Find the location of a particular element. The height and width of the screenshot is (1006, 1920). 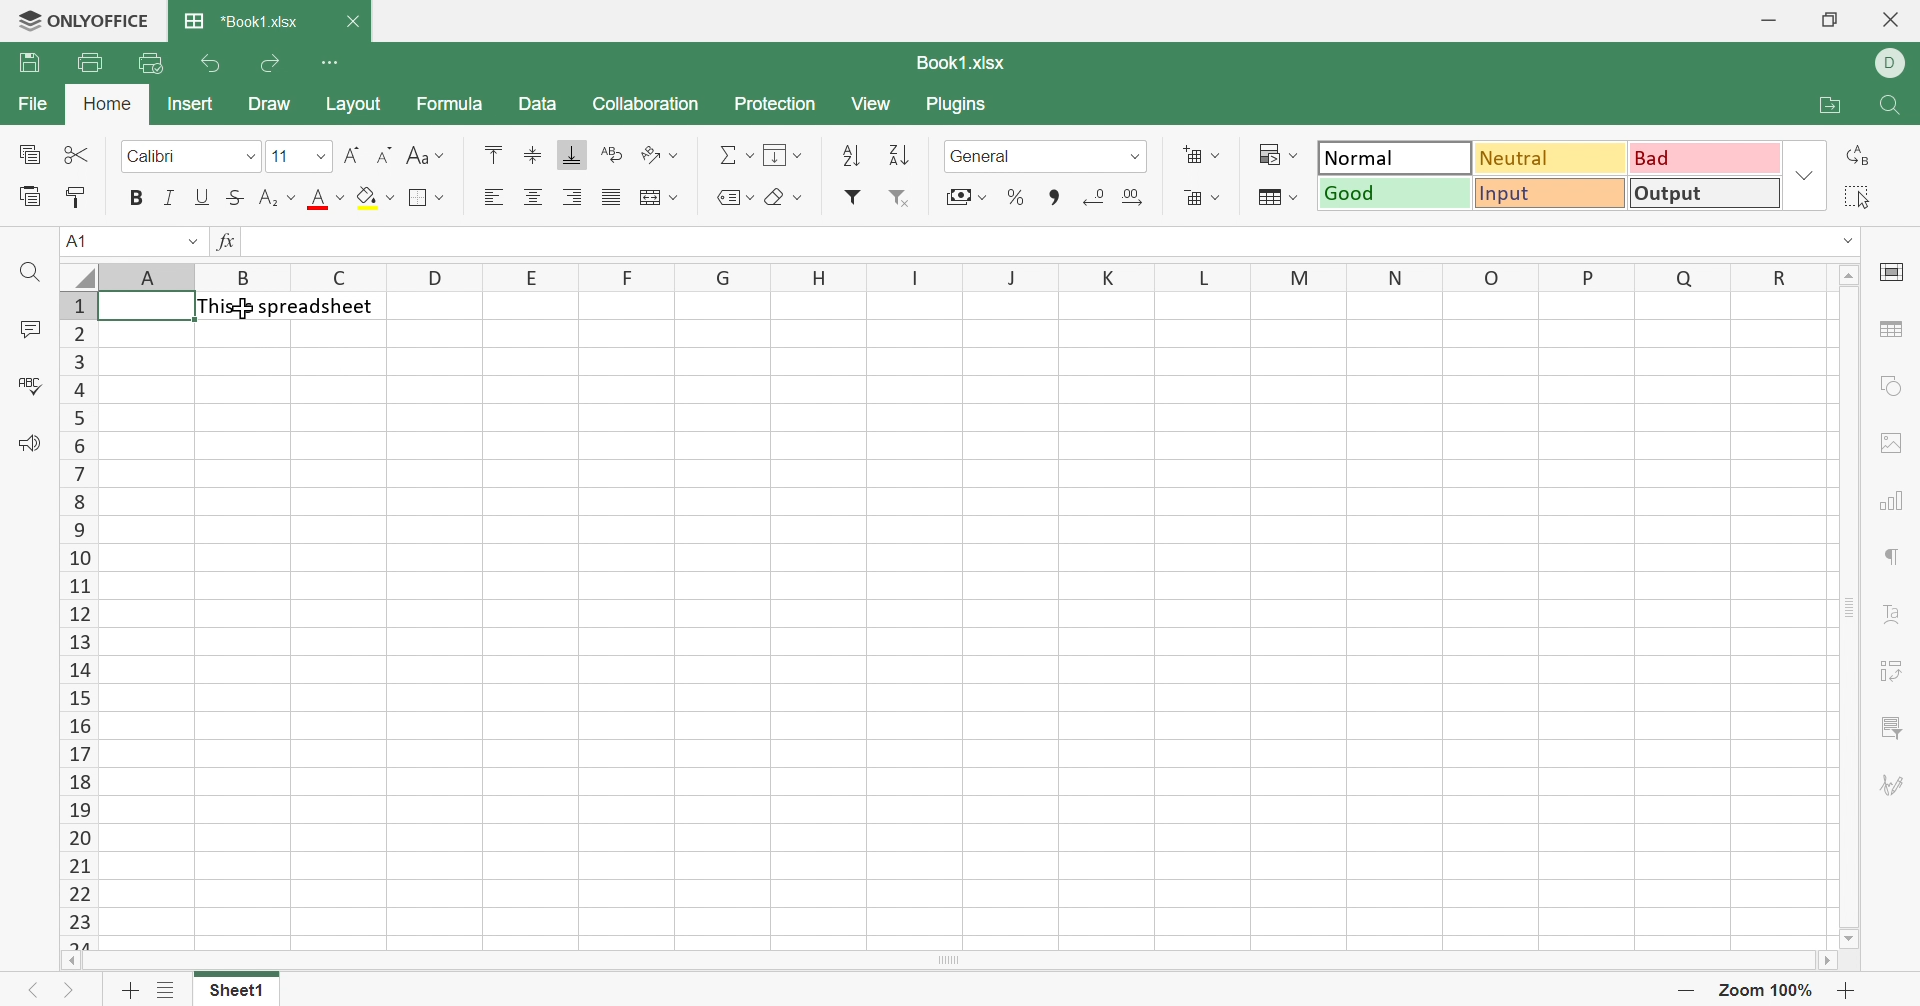

Find is located at coordinates (1895, 107).